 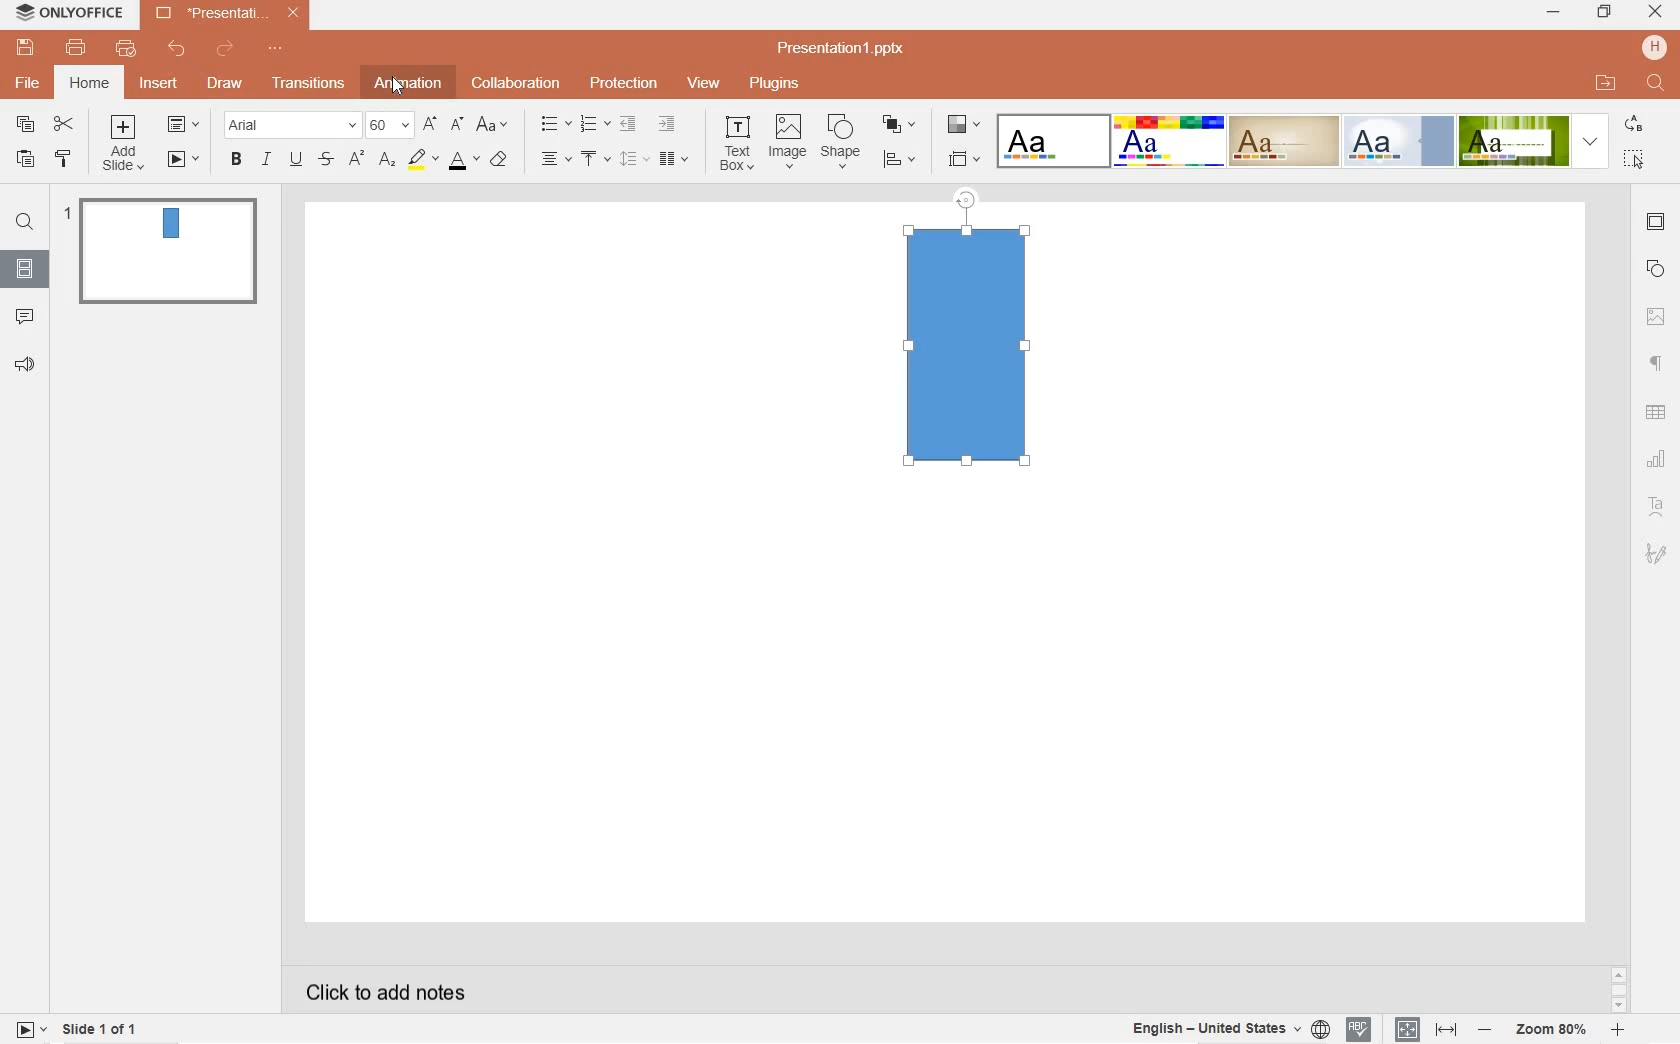 I want to click on image, so click(x=787, y=142).